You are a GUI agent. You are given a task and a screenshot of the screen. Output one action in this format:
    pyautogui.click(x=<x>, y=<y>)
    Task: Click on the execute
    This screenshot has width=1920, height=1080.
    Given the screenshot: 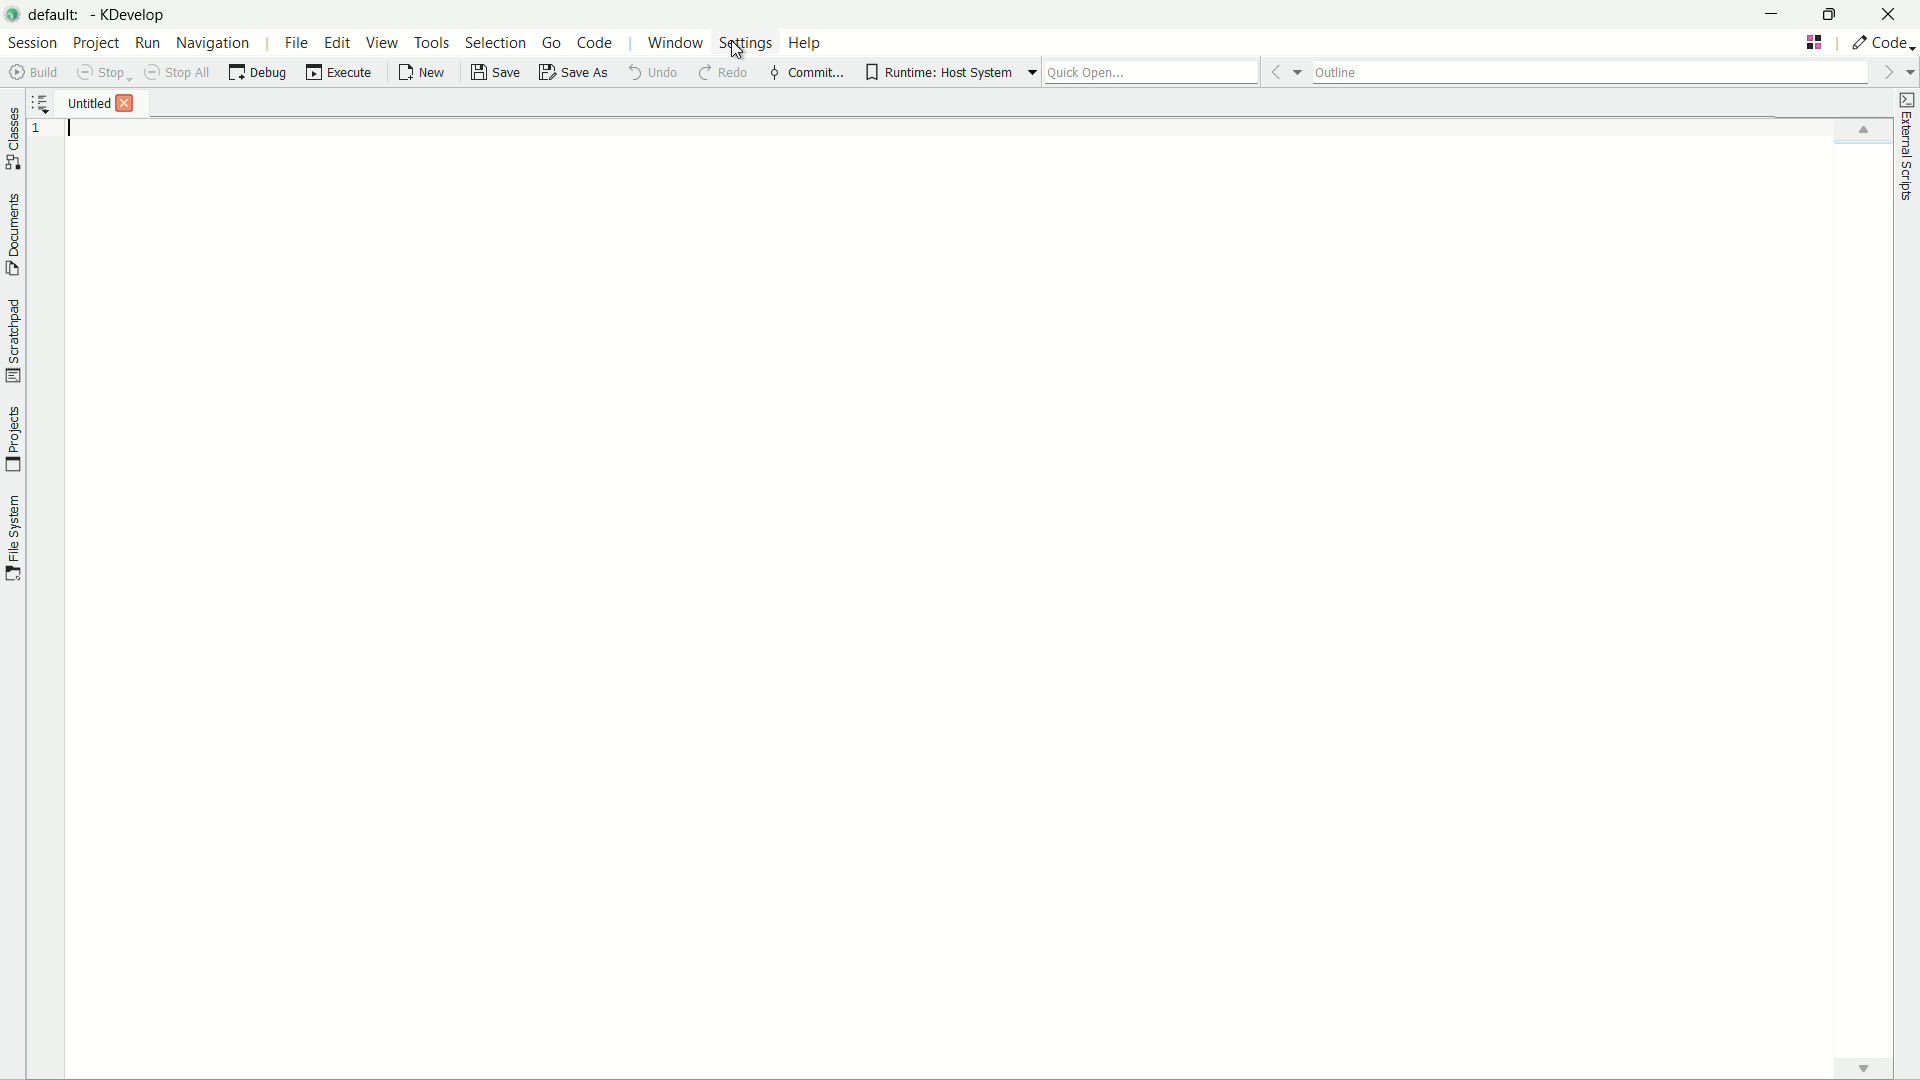 What is the action you would take?
    pyautogui.click(x=340, y=73)
    